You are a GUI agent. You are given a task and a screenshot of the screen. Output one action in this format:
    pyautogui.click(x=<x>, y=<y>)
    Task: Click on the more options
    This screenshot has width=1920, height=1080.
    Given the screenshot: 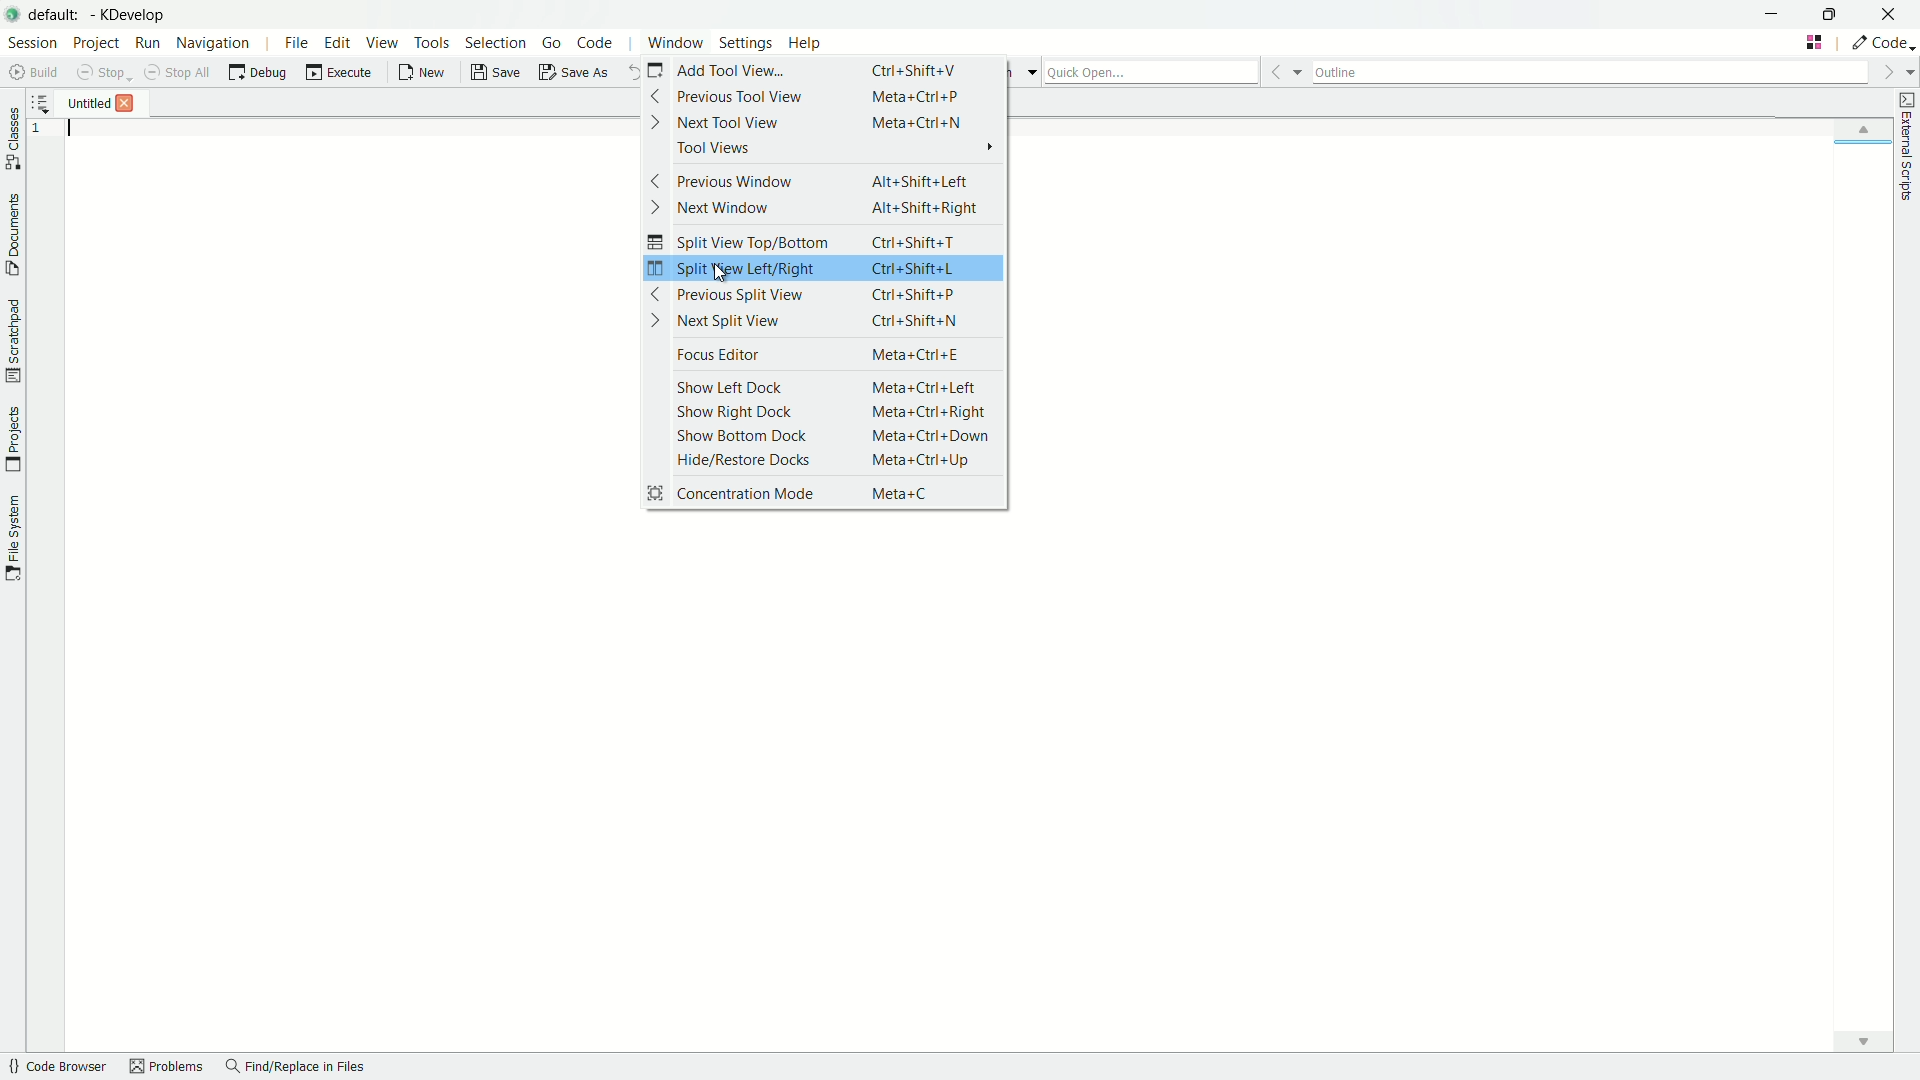 What is the action you would take?
    pyautogui.click(x=44, y=103)
    